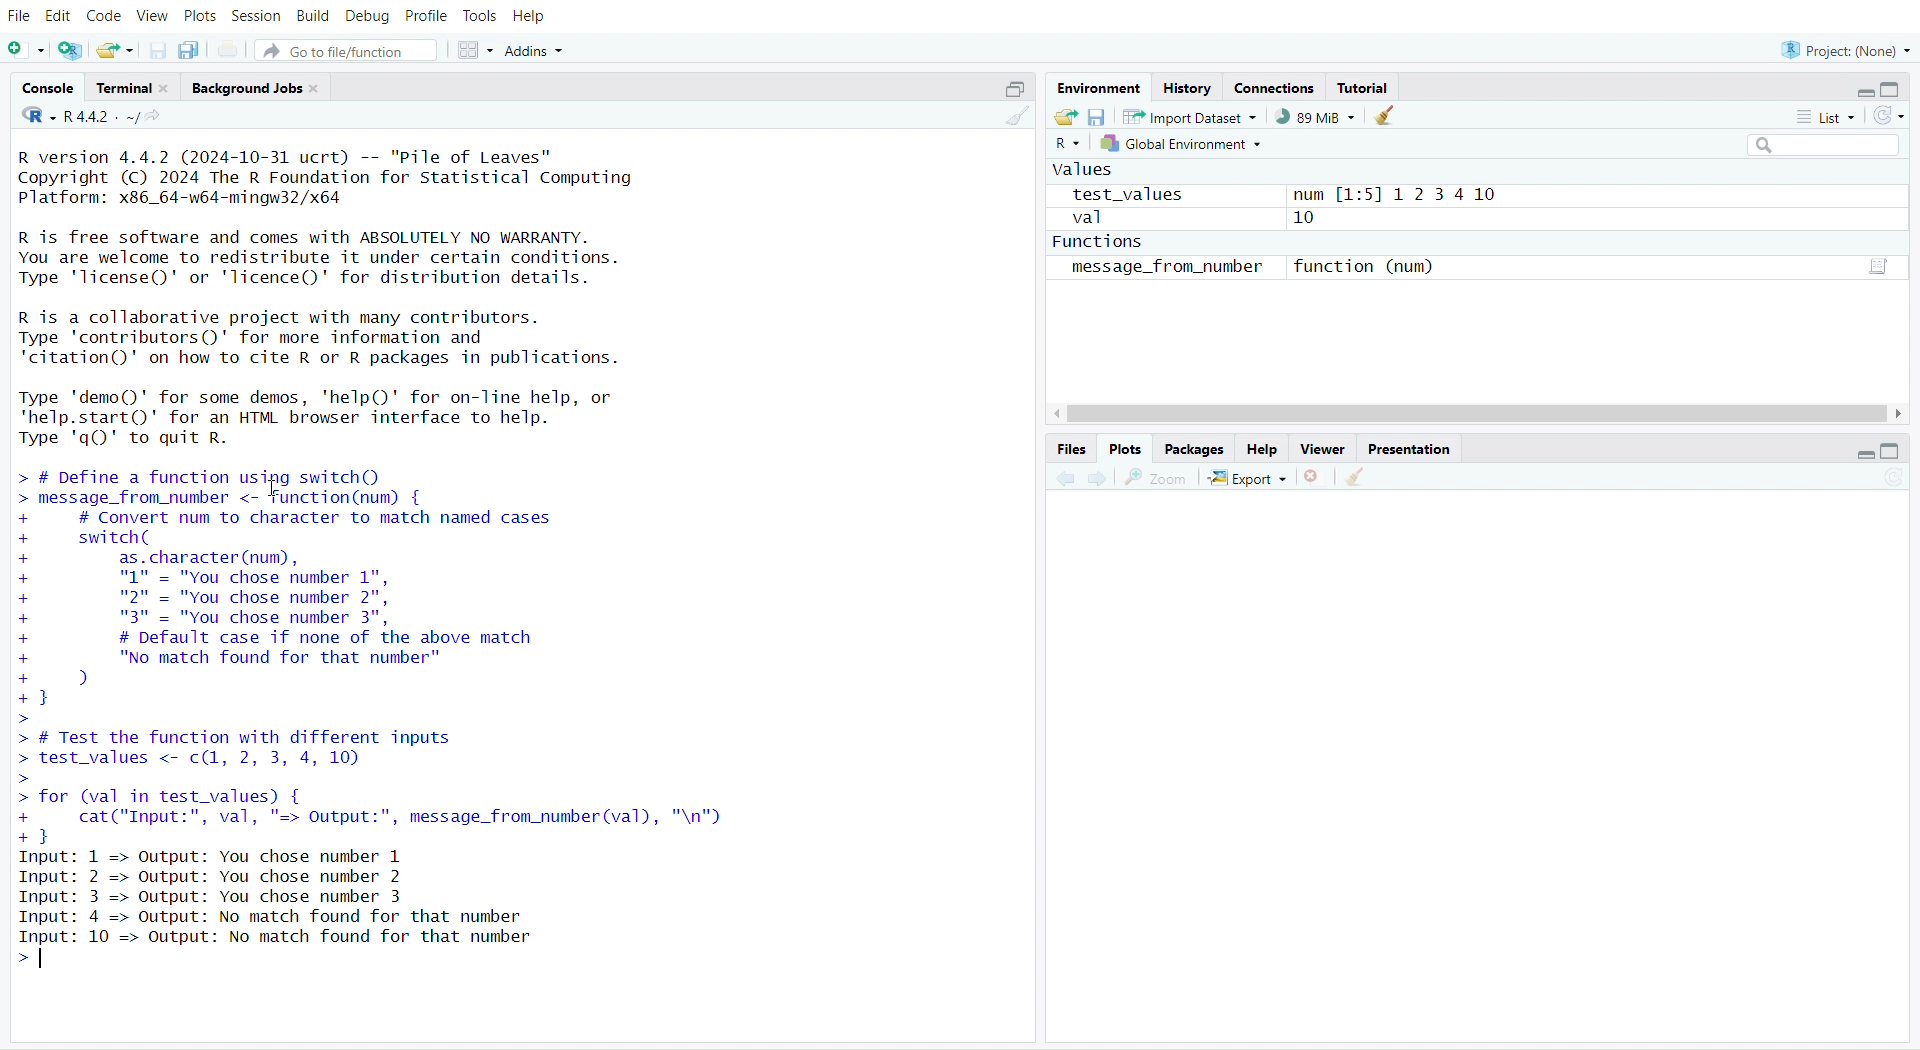 The width and height of the screenshot is (1920, 1050). I want to click on Profile, so click(426, 17).